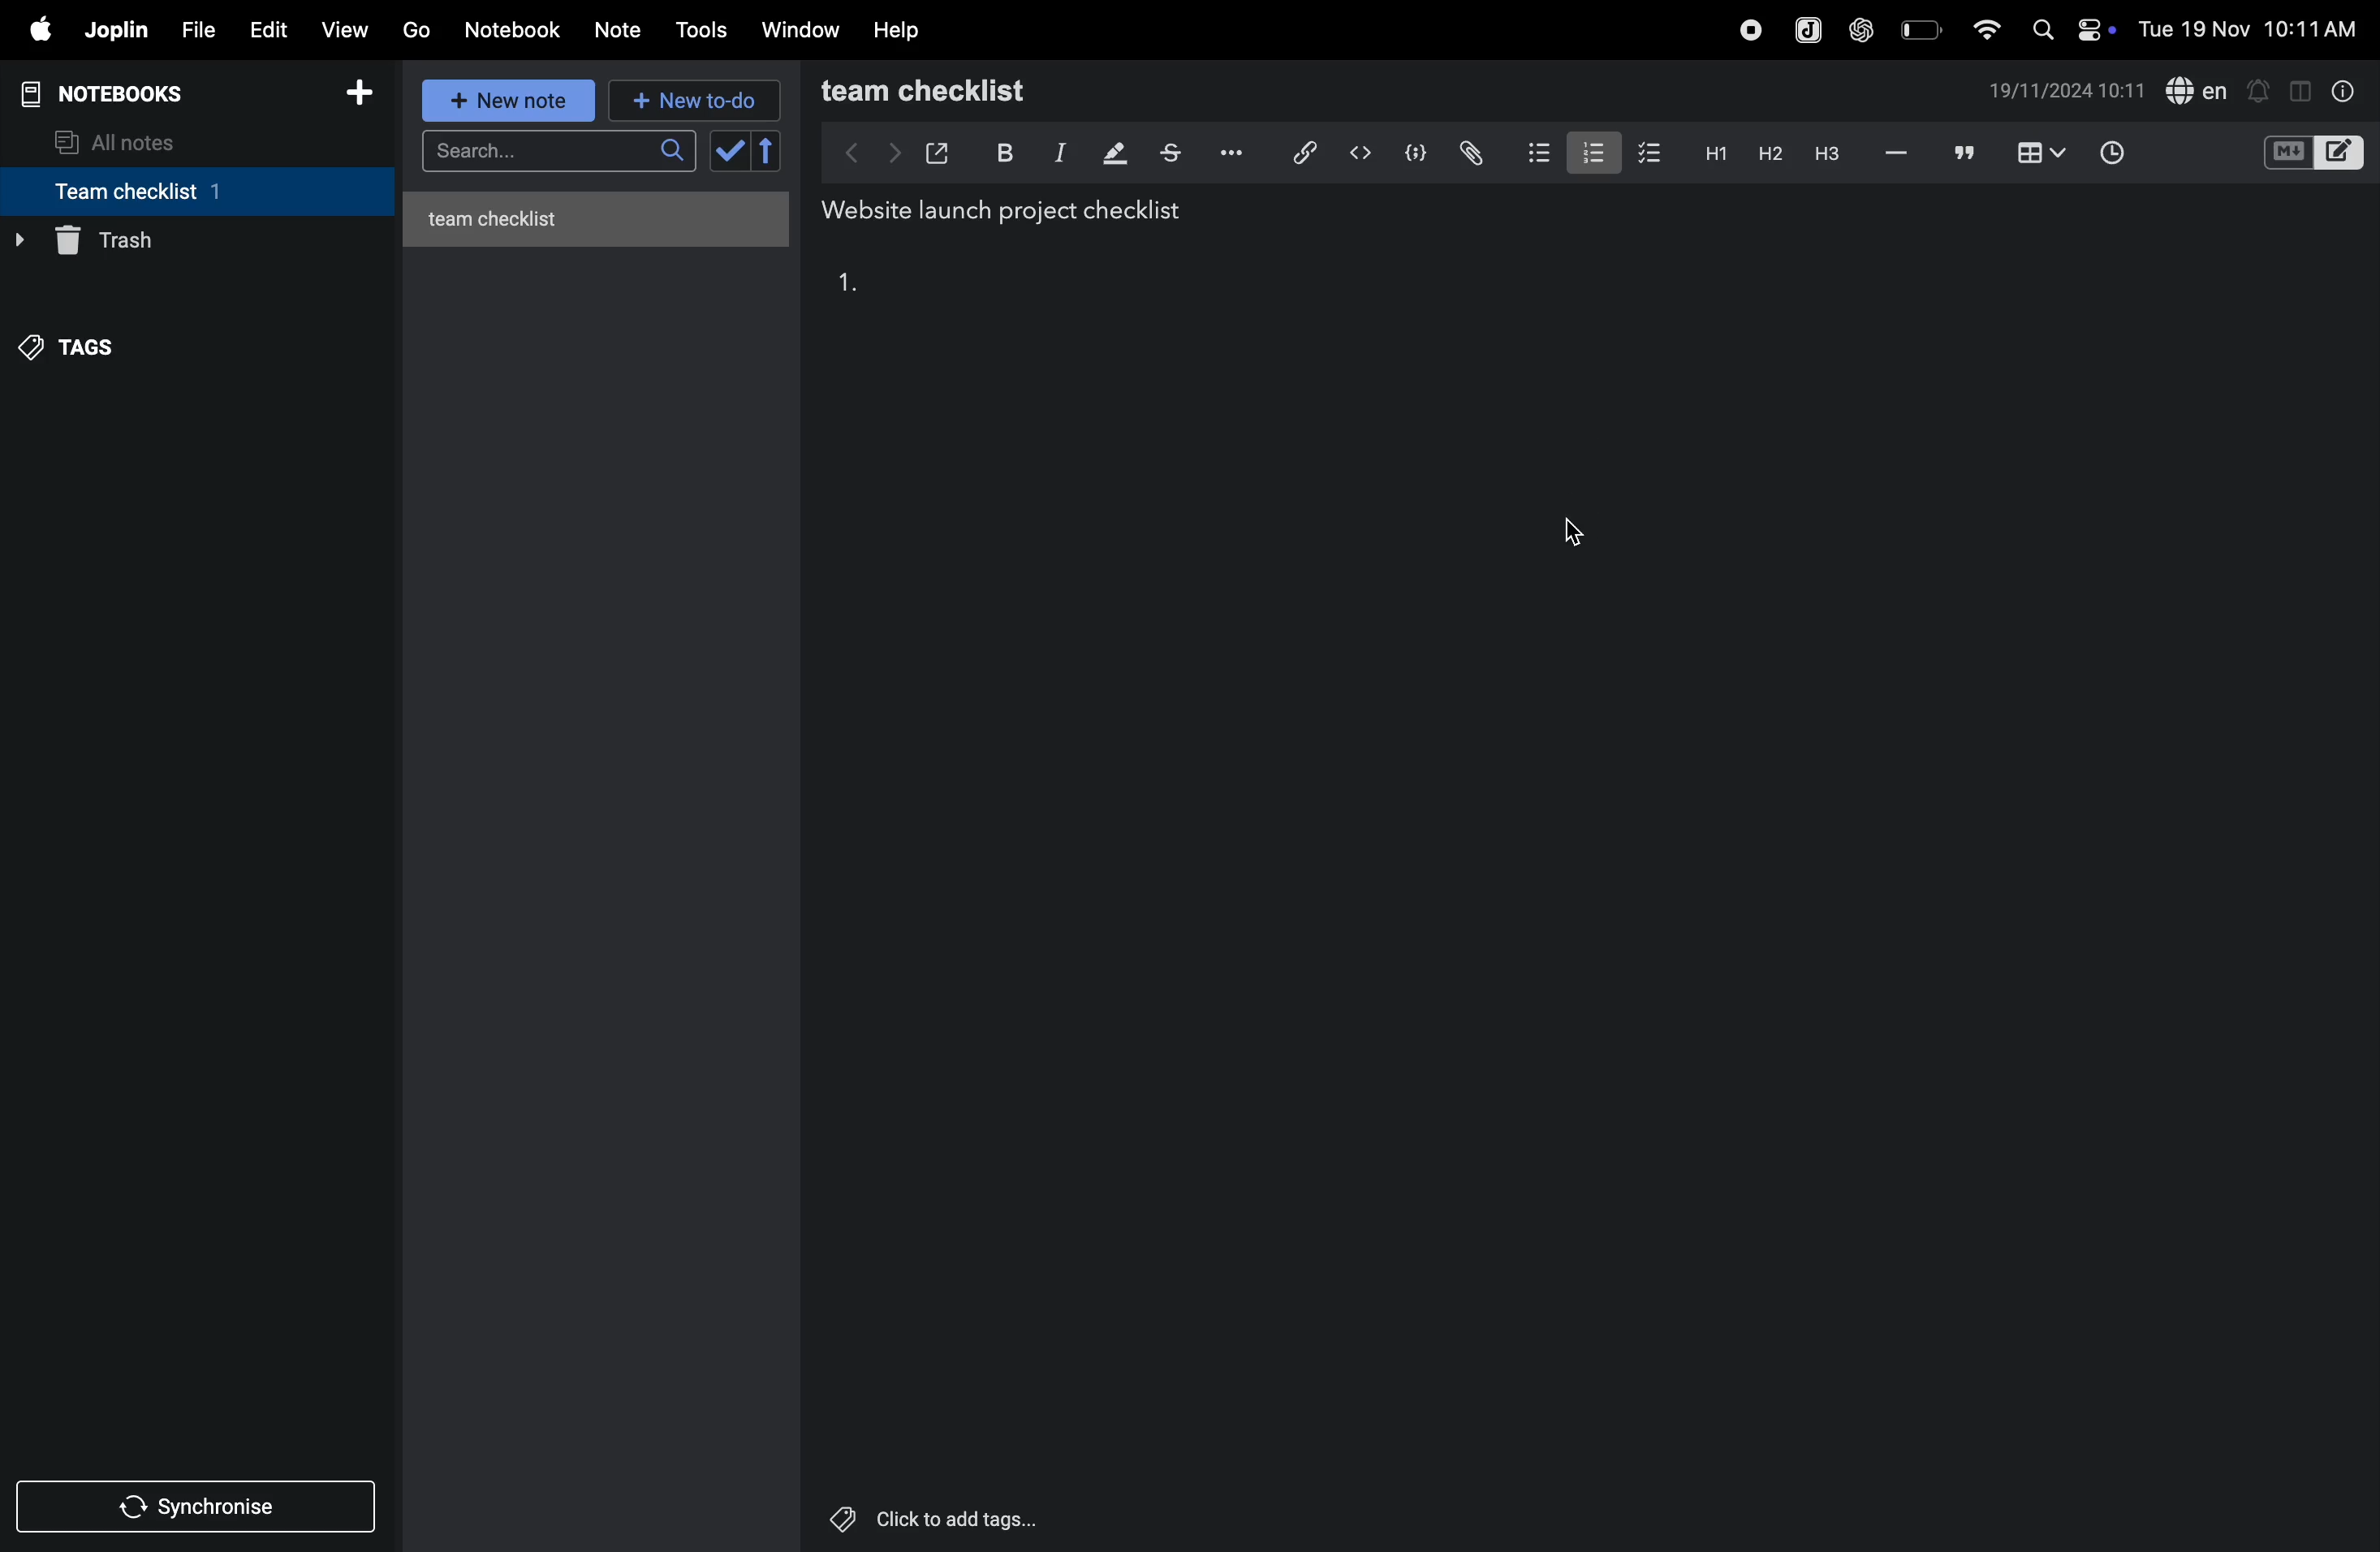 Image resolution: width=2380 pixels, height=1552 pixels. Describe the element at coordinates (349, 27) in the screenshot. I see `view` at that location.